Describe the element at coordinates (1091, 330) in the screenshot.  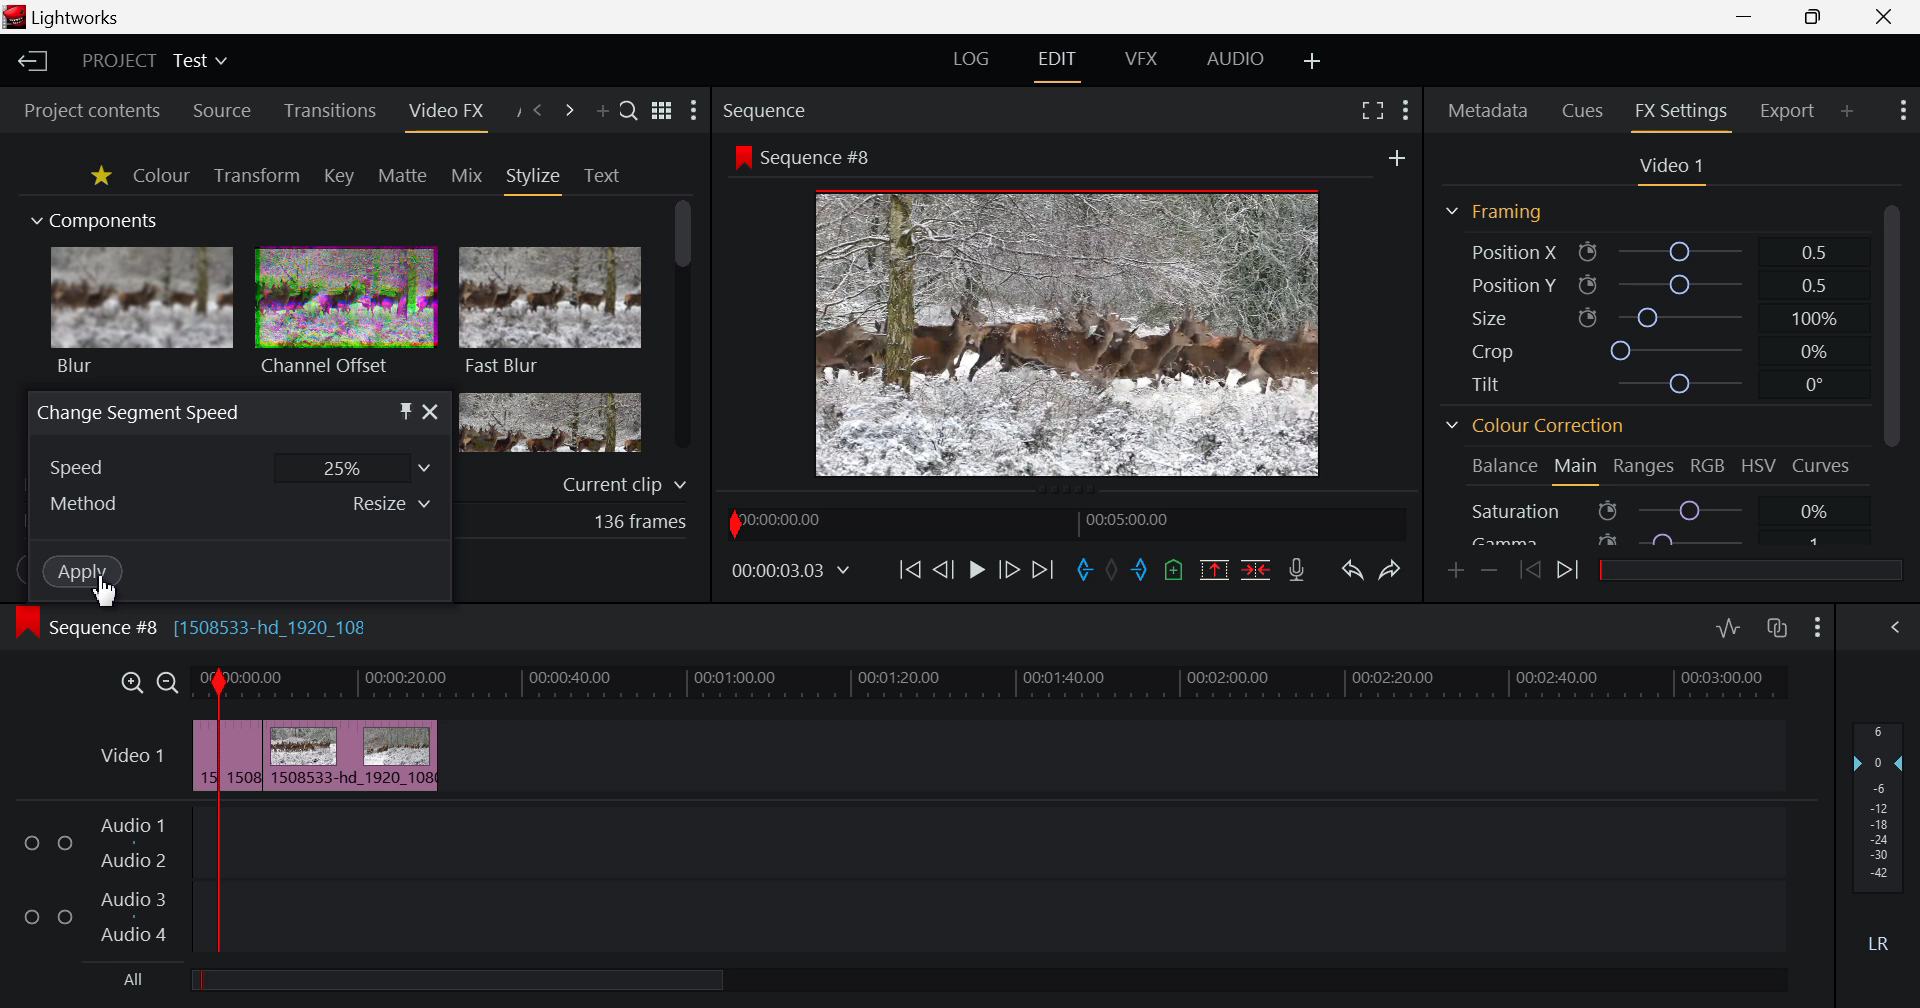
I see `Preview at Stop` at that location.